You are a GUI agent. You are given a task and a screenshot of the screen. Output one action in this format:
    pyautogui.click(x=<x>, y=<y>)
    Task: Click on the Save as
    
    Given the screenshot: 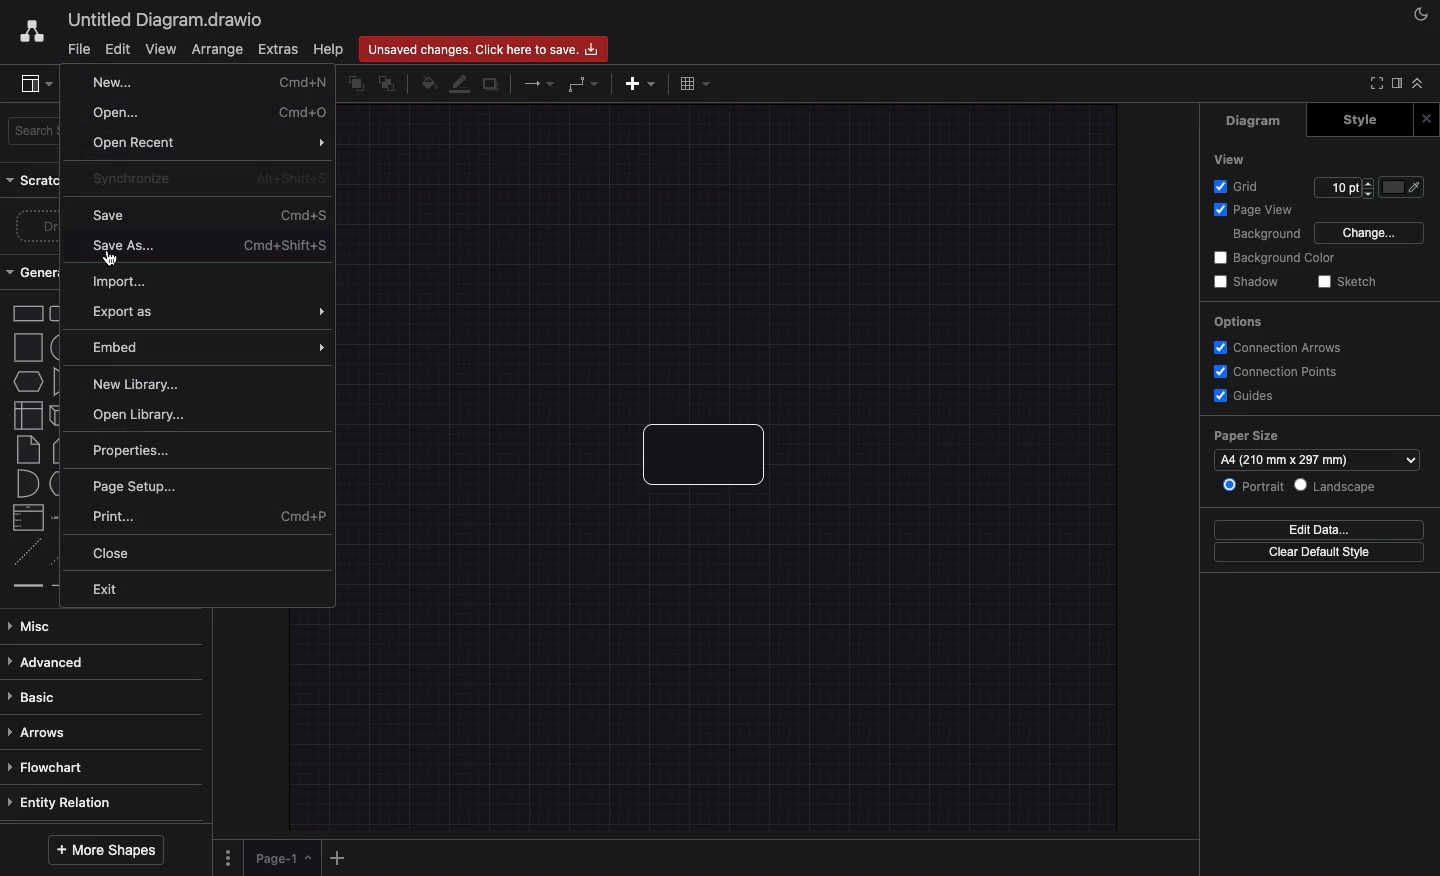 What is the action you would take?
    pyautogui.click(x=217, y=247)
    